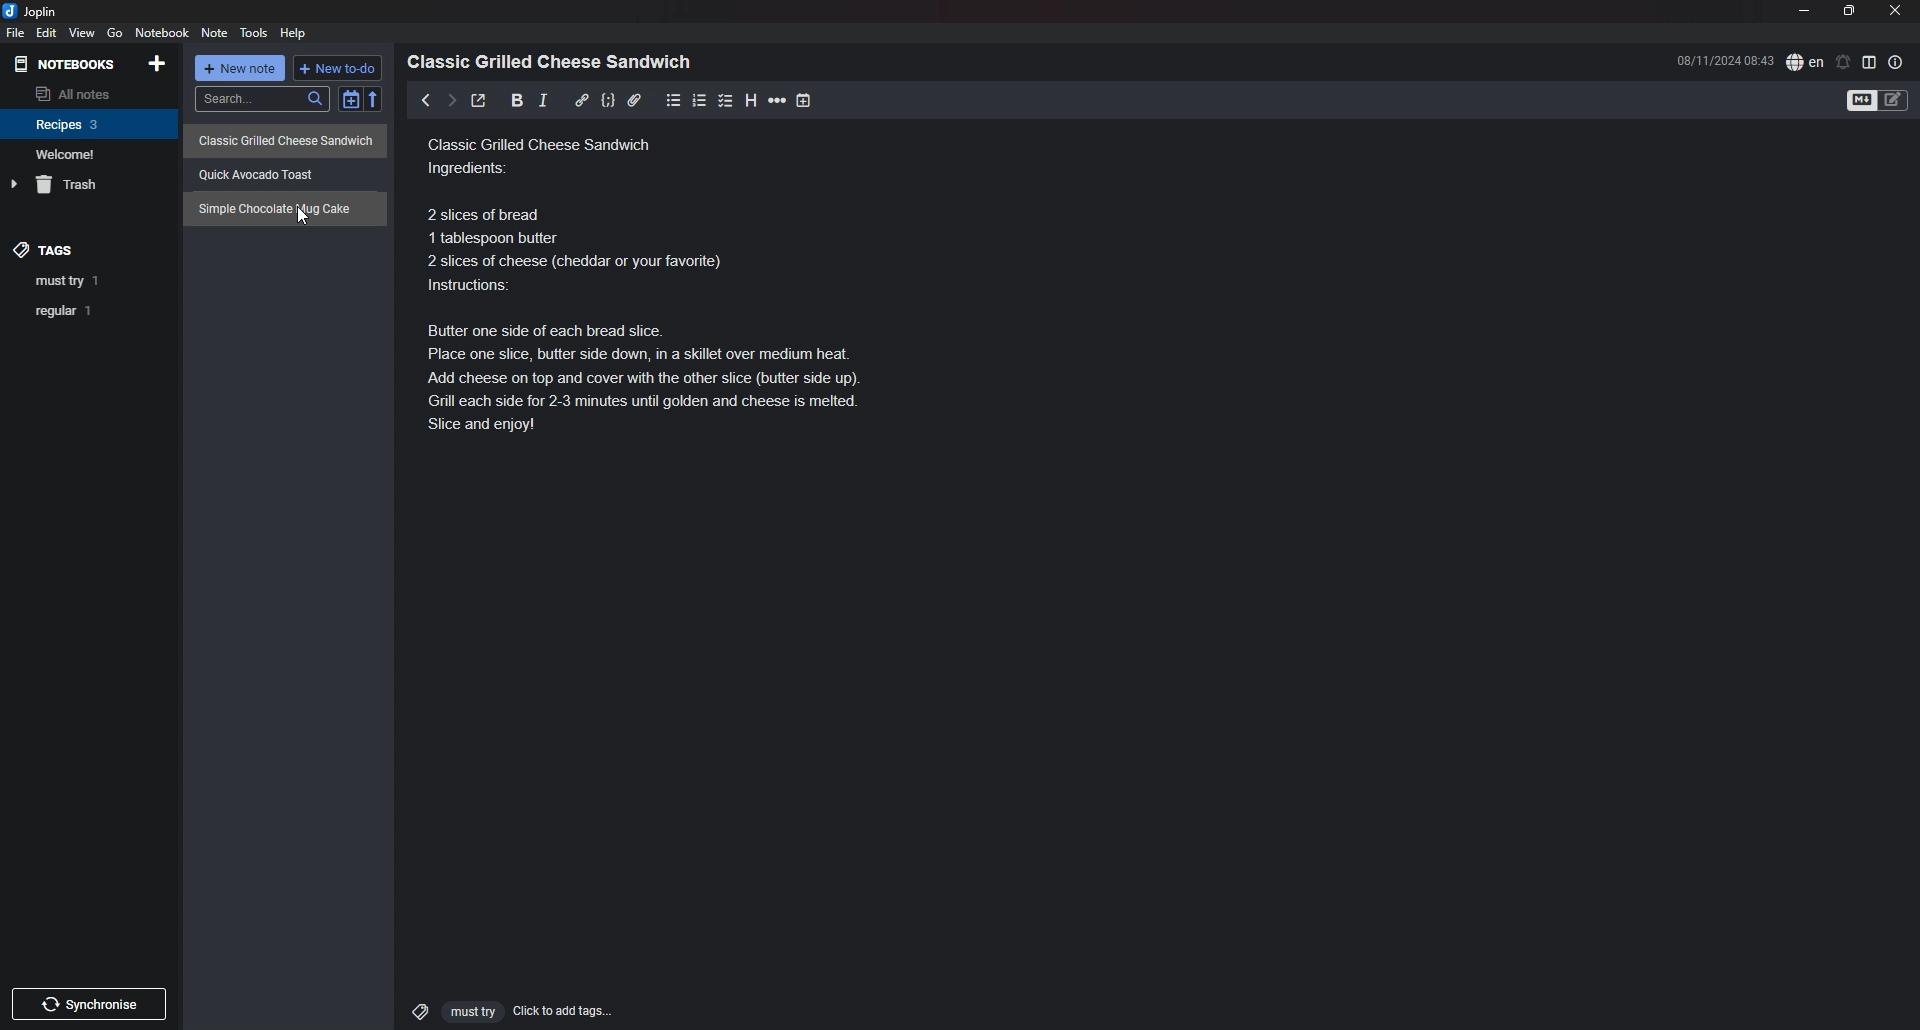  Describe the element at coordinates (81, 33) in the screenshot. I see `view` at that location.